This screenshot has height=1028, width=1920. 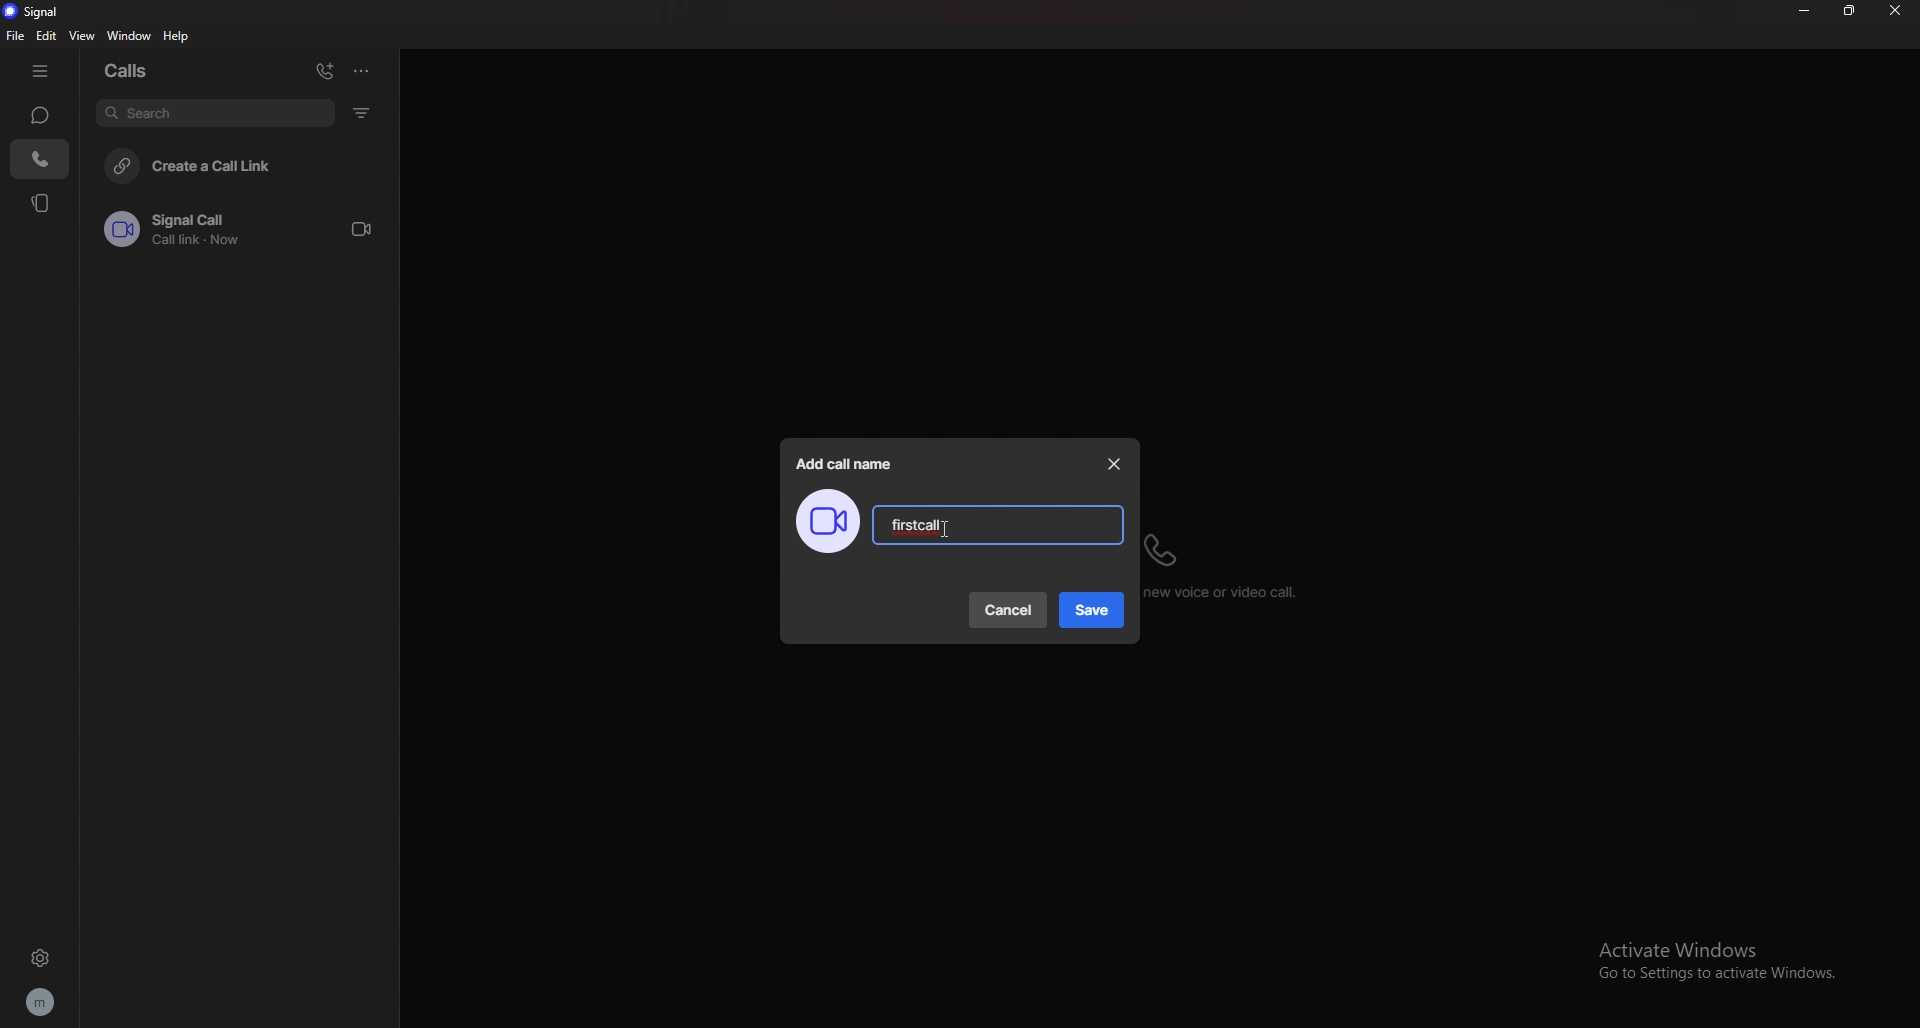 I want to click on cursor, so click(x=939, y=531).